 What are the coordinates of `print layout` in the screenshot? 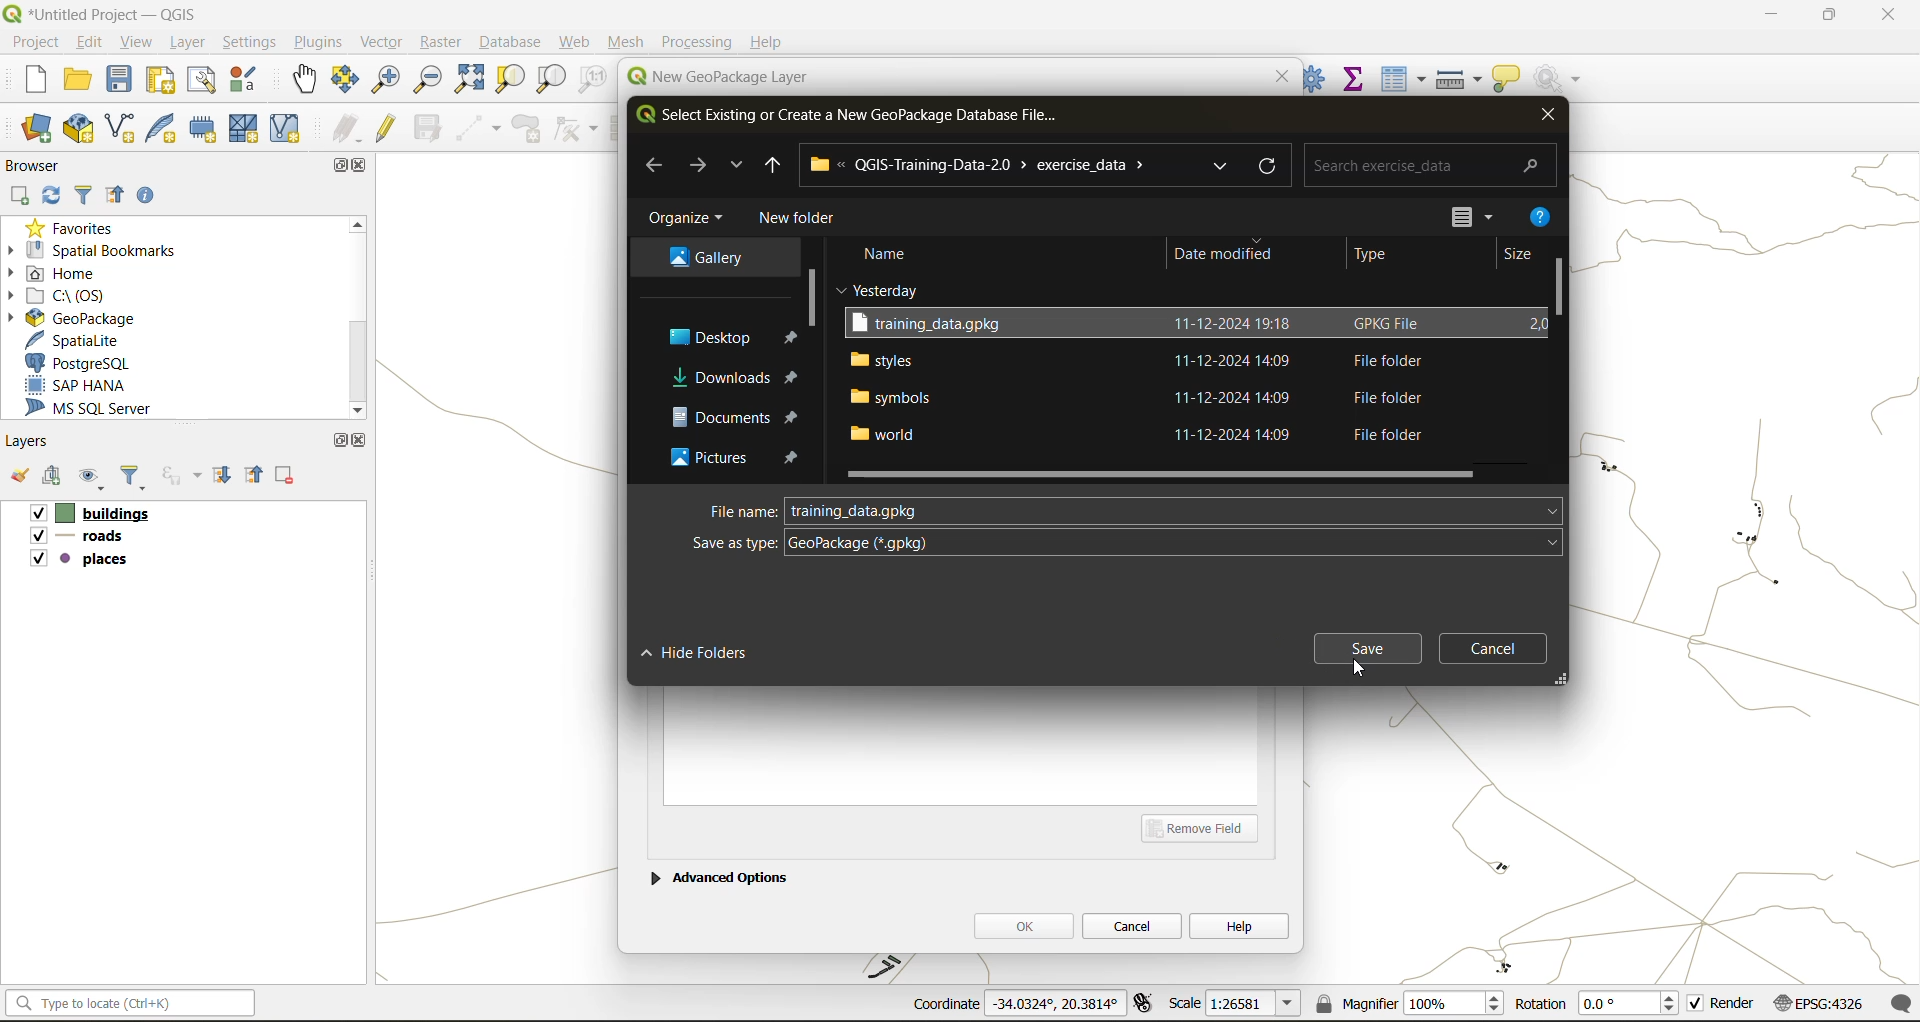 It's located at (162, 82).